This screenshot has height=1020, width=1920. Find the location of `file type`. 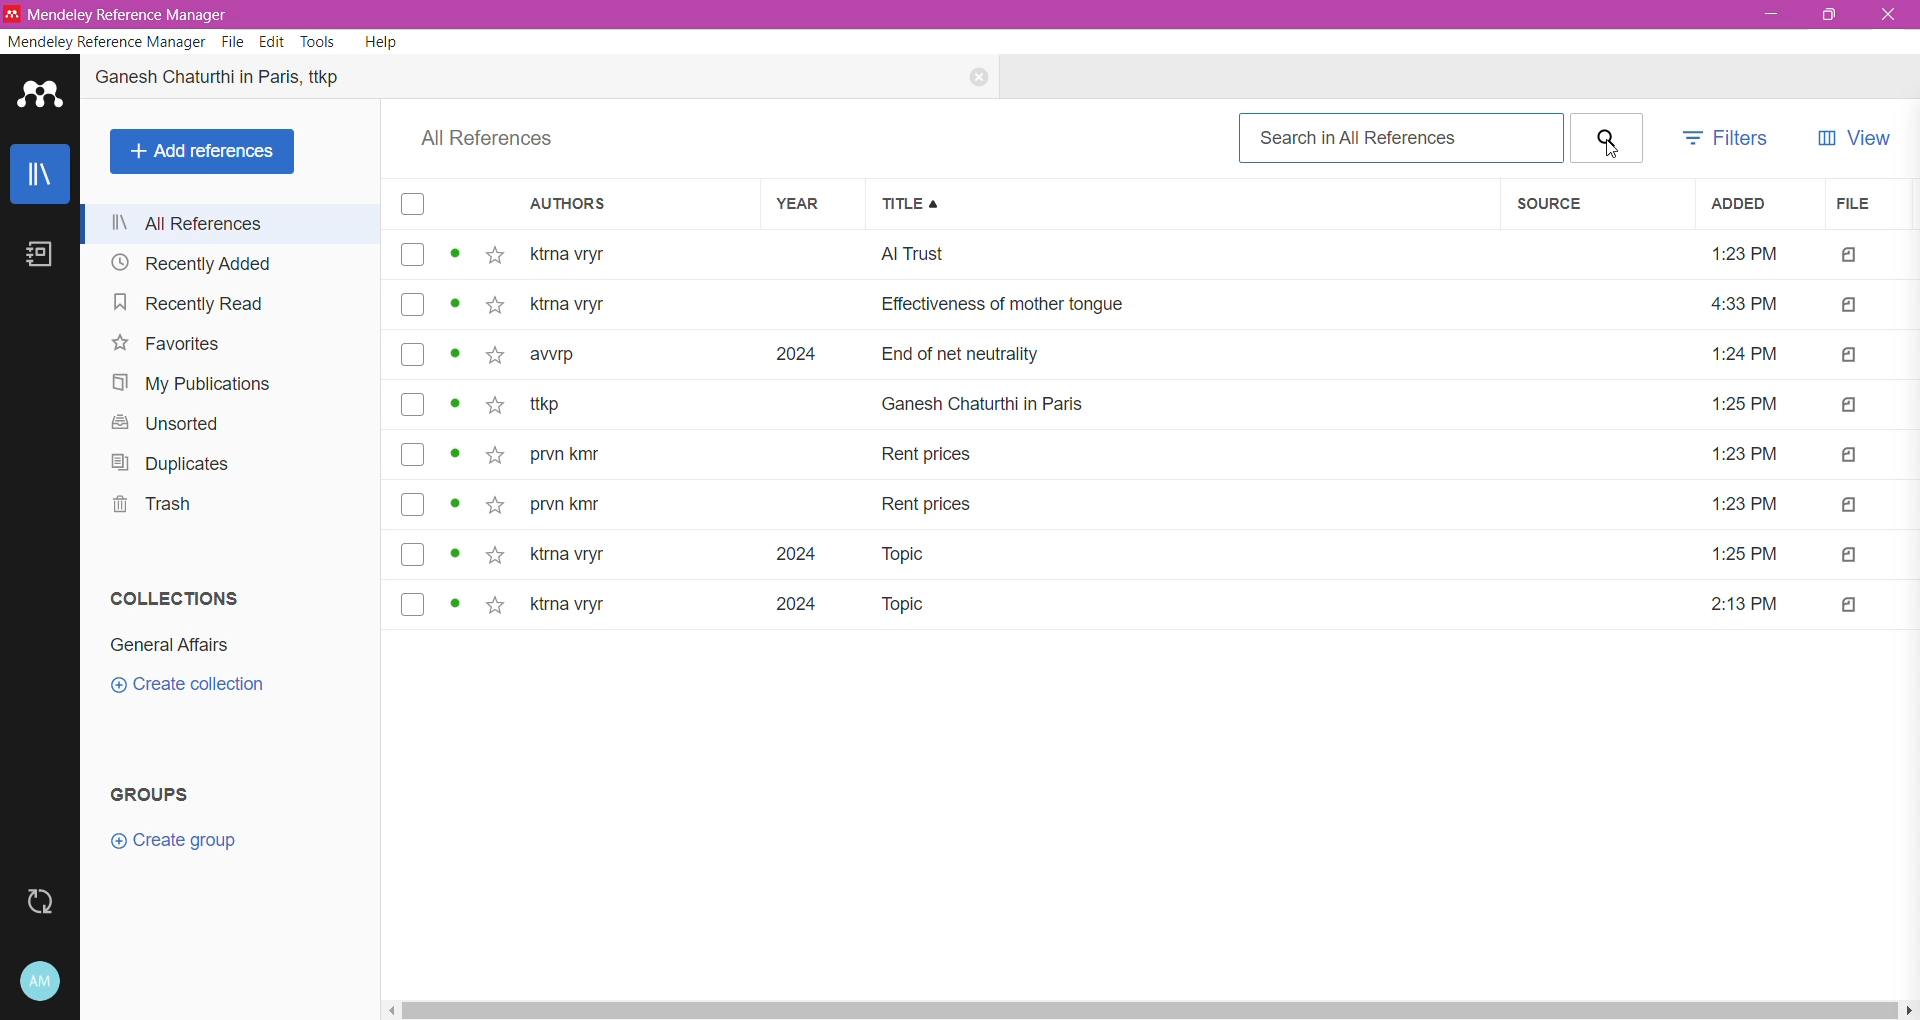

file type is located at coordinates (1846, 305).